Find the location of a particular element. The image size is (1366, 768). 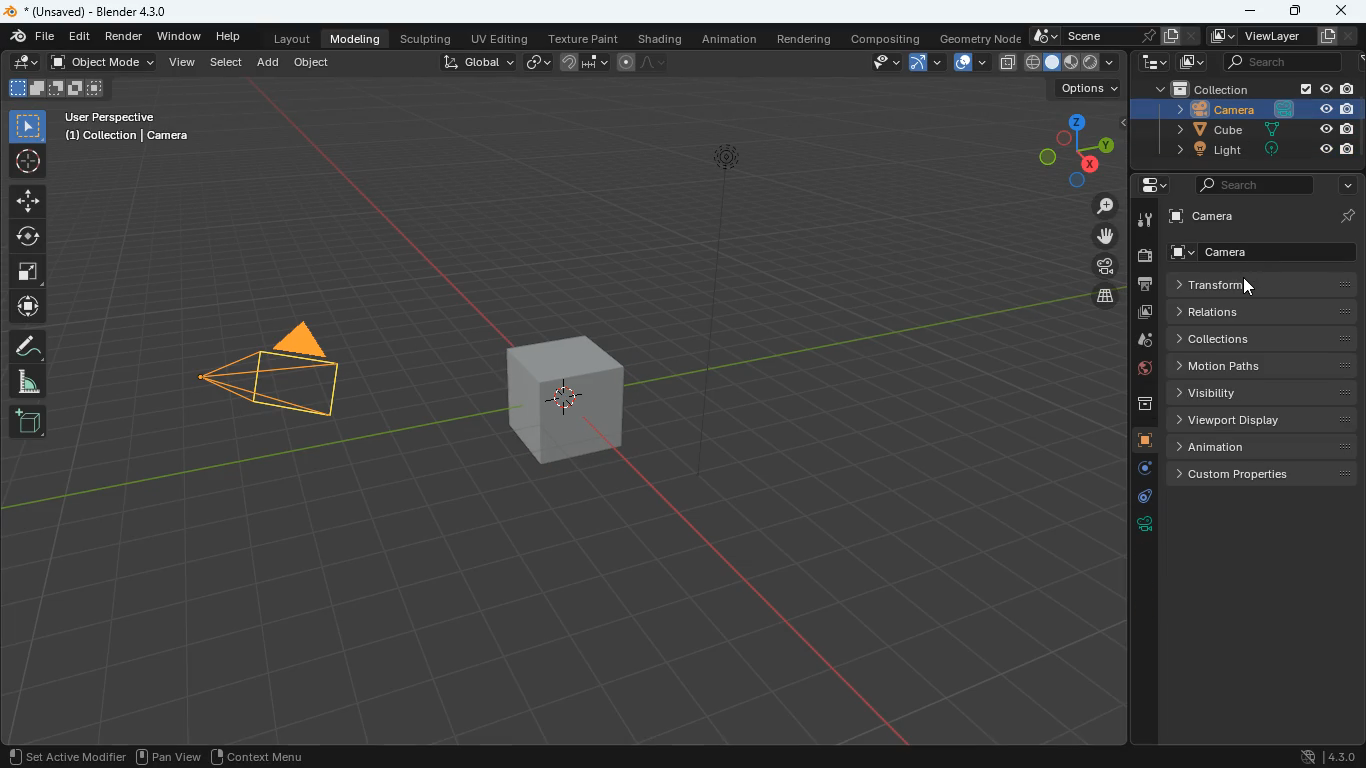

shading is located at coordinates (662, 38).